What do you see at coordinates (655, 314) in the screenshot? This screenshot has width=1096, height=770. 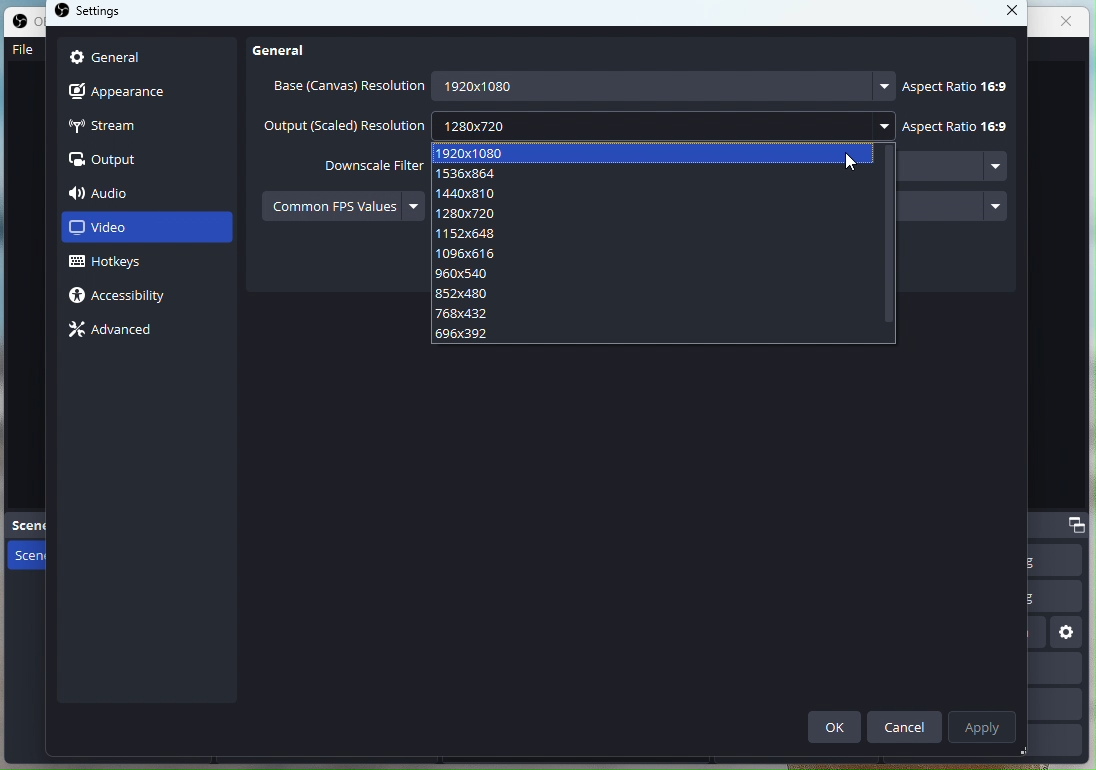 I see `768x432` at bounding box center [655, 314].